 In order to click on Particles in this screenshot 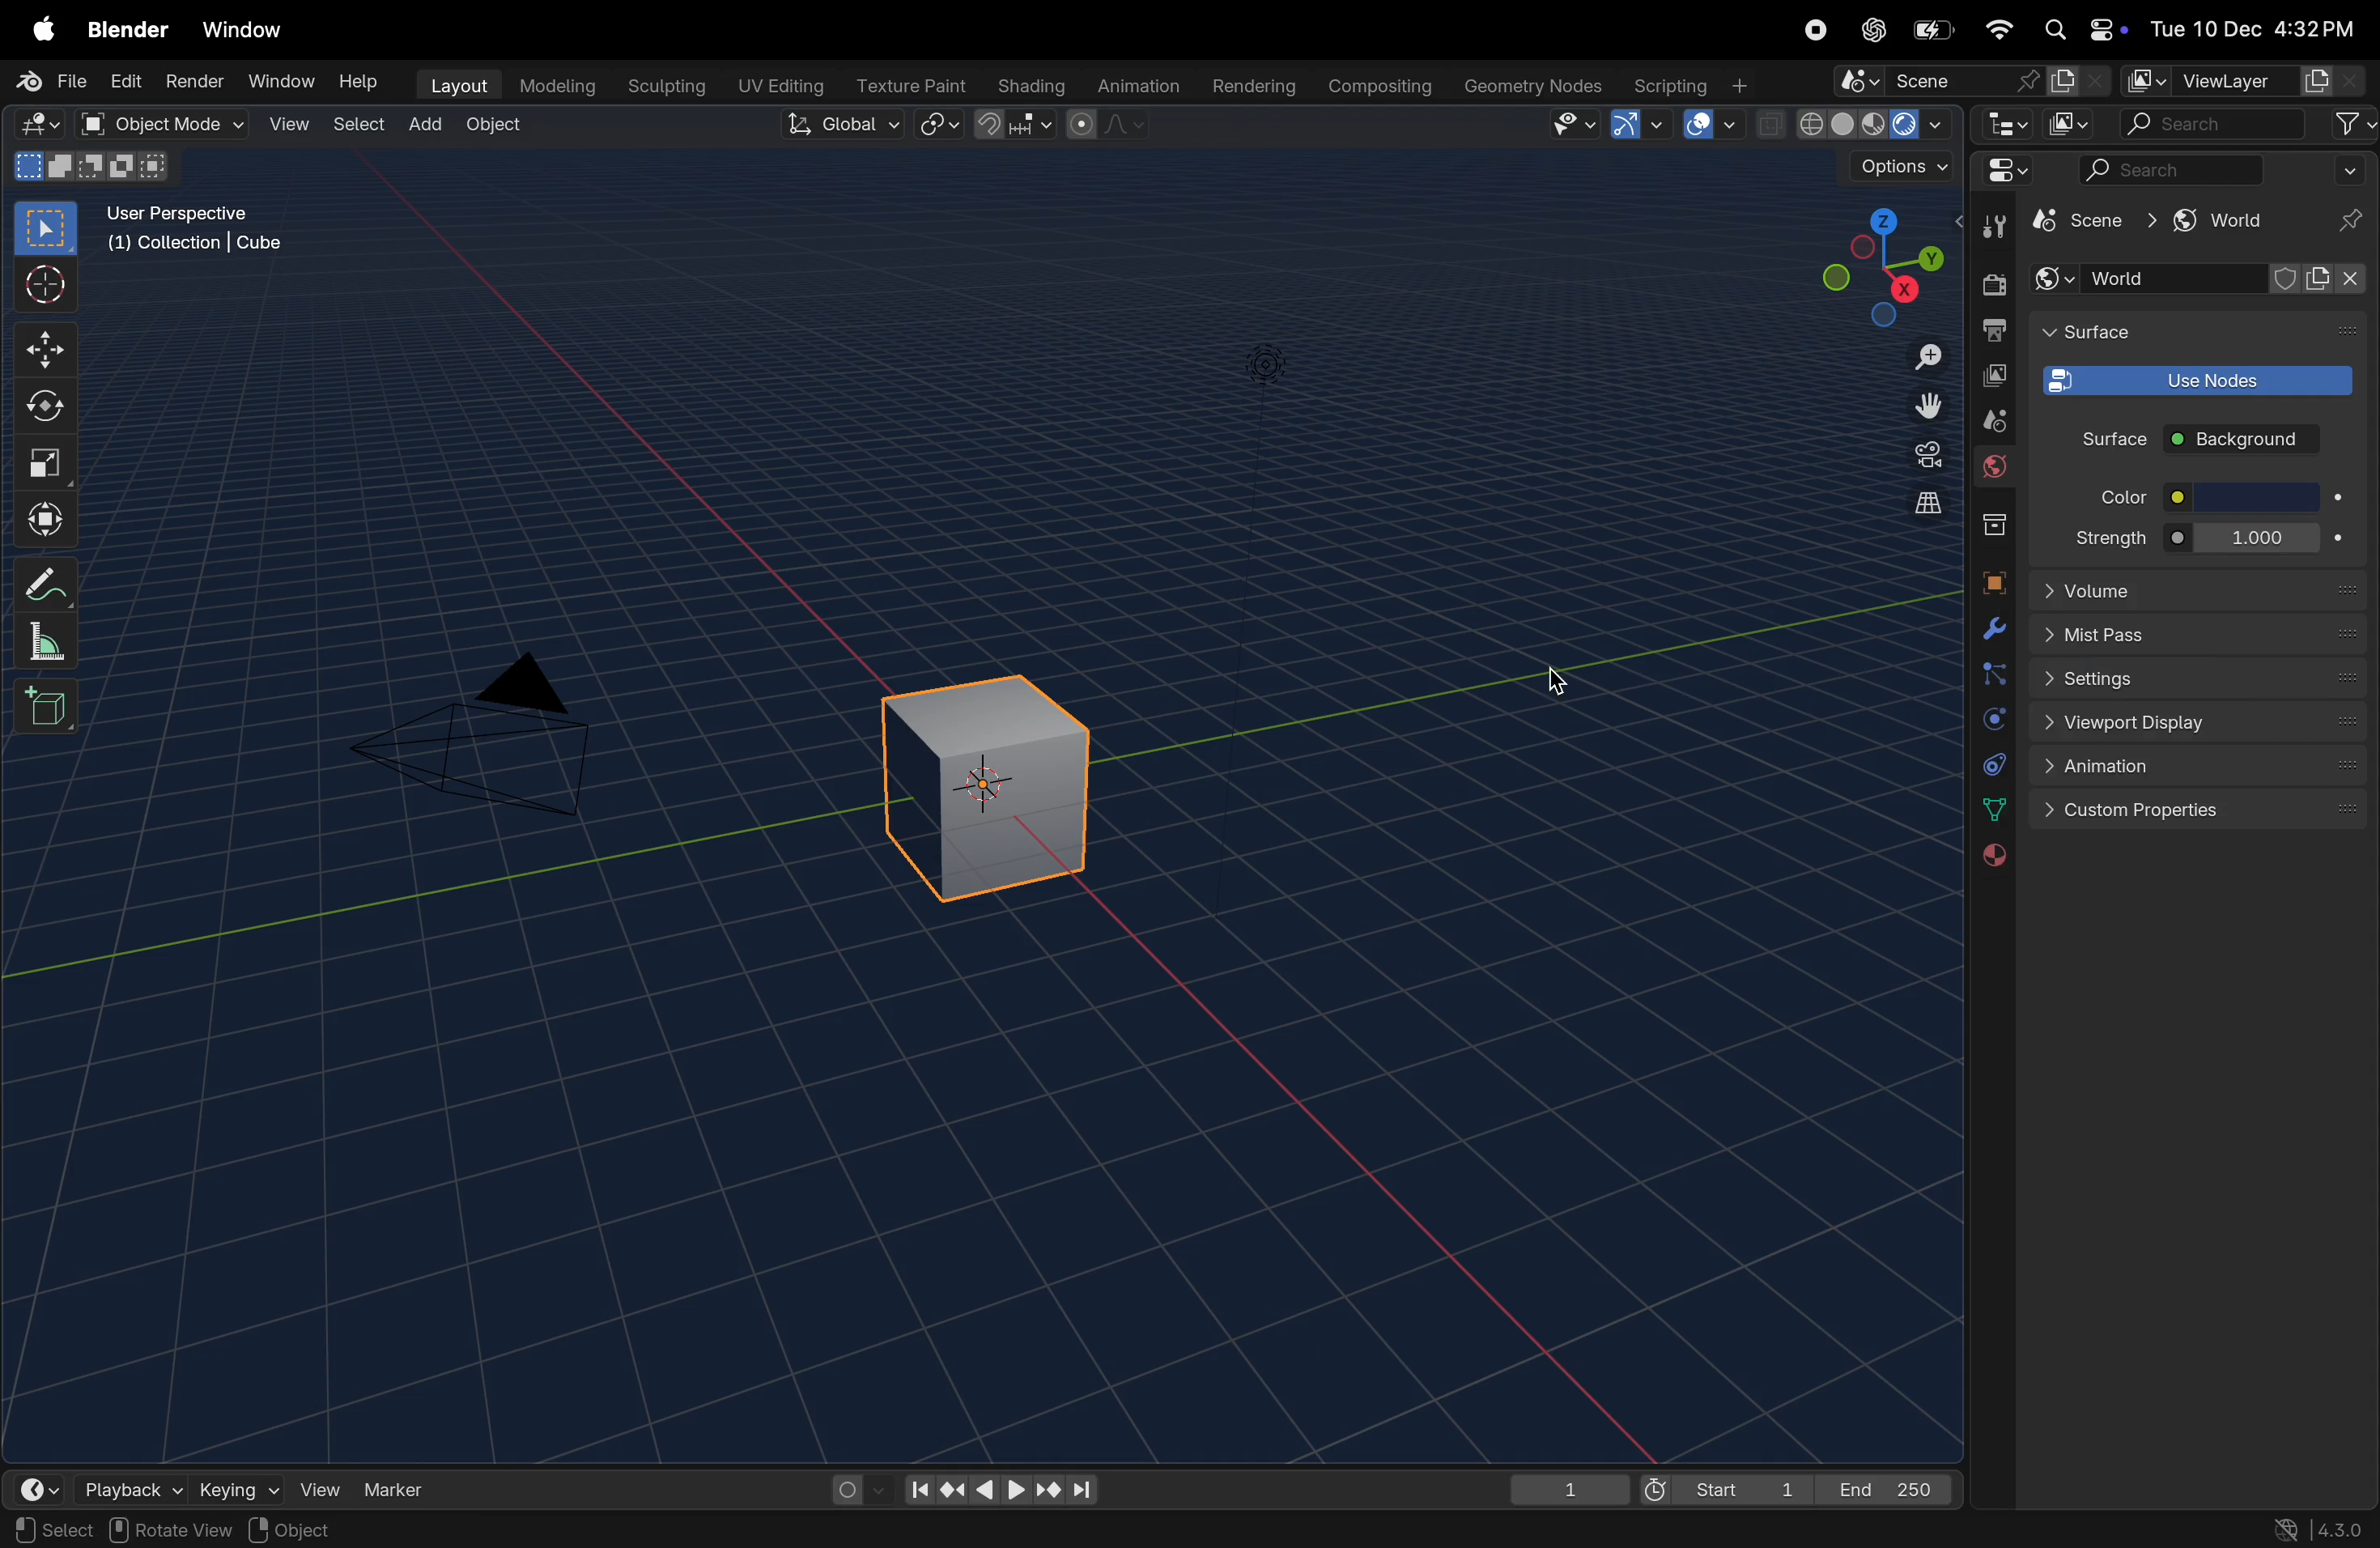, I will do `click(1994, 677)`.